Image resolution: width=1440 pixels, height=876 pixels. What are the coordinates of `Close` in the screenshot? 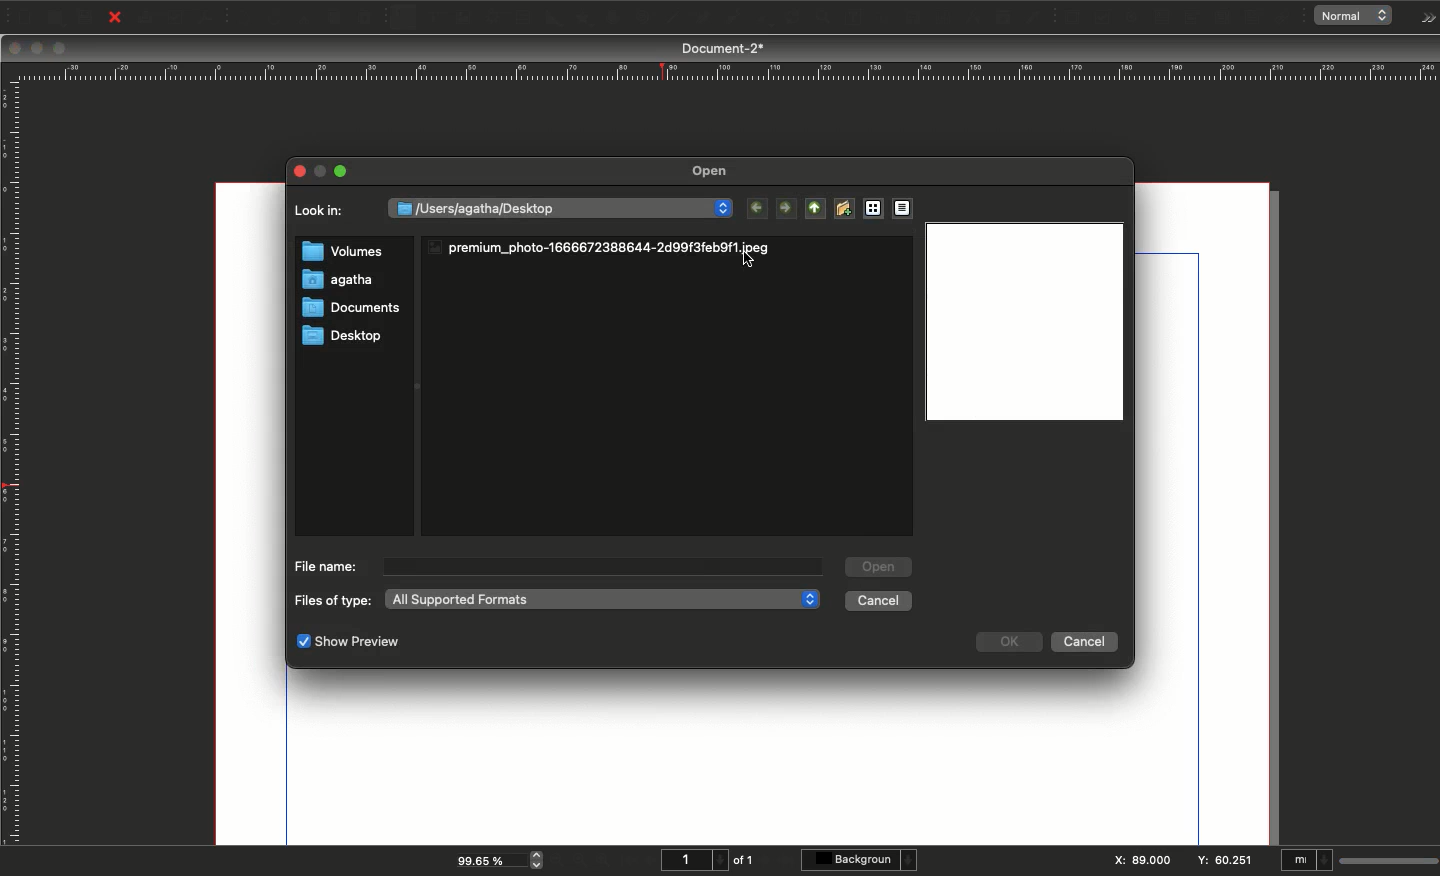 It's located at (299, 168).